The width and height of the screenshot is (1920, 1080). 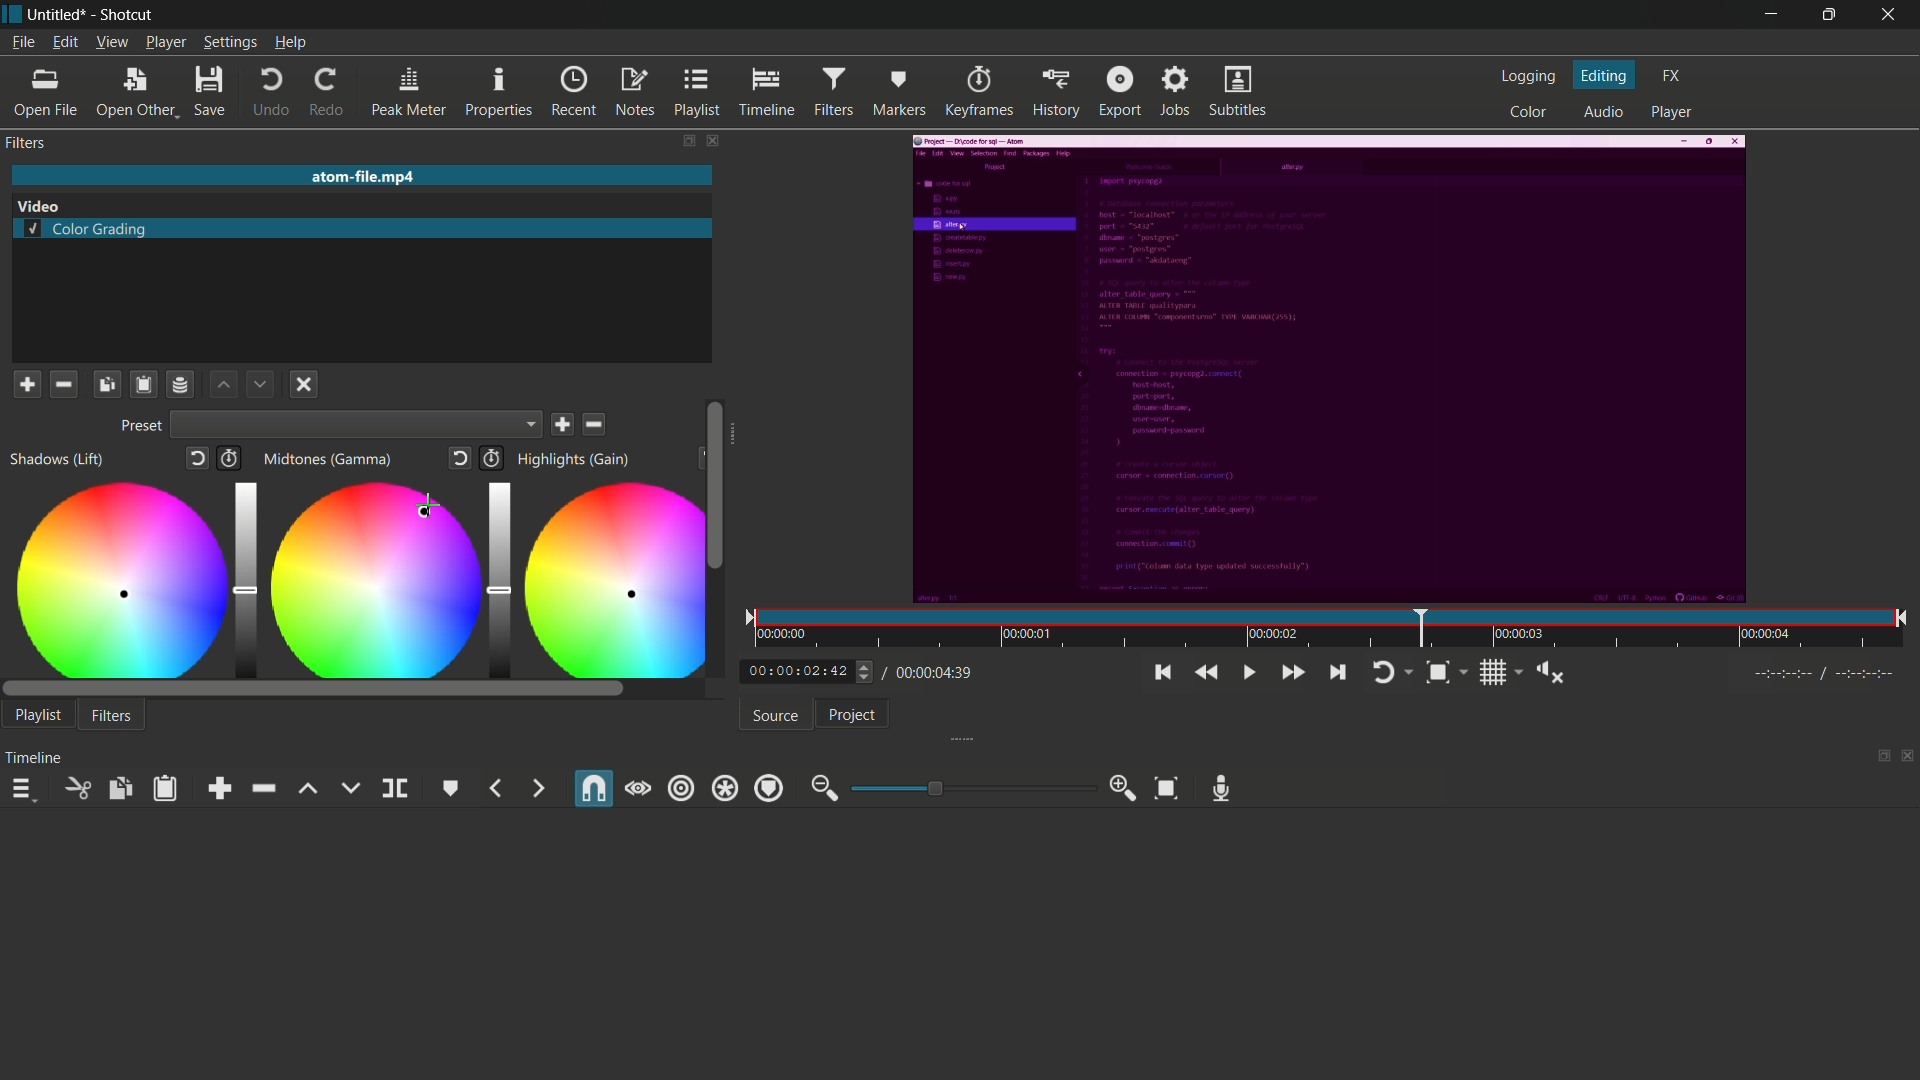 I want to click on quickly play backward, so click(x=1202, y=672).